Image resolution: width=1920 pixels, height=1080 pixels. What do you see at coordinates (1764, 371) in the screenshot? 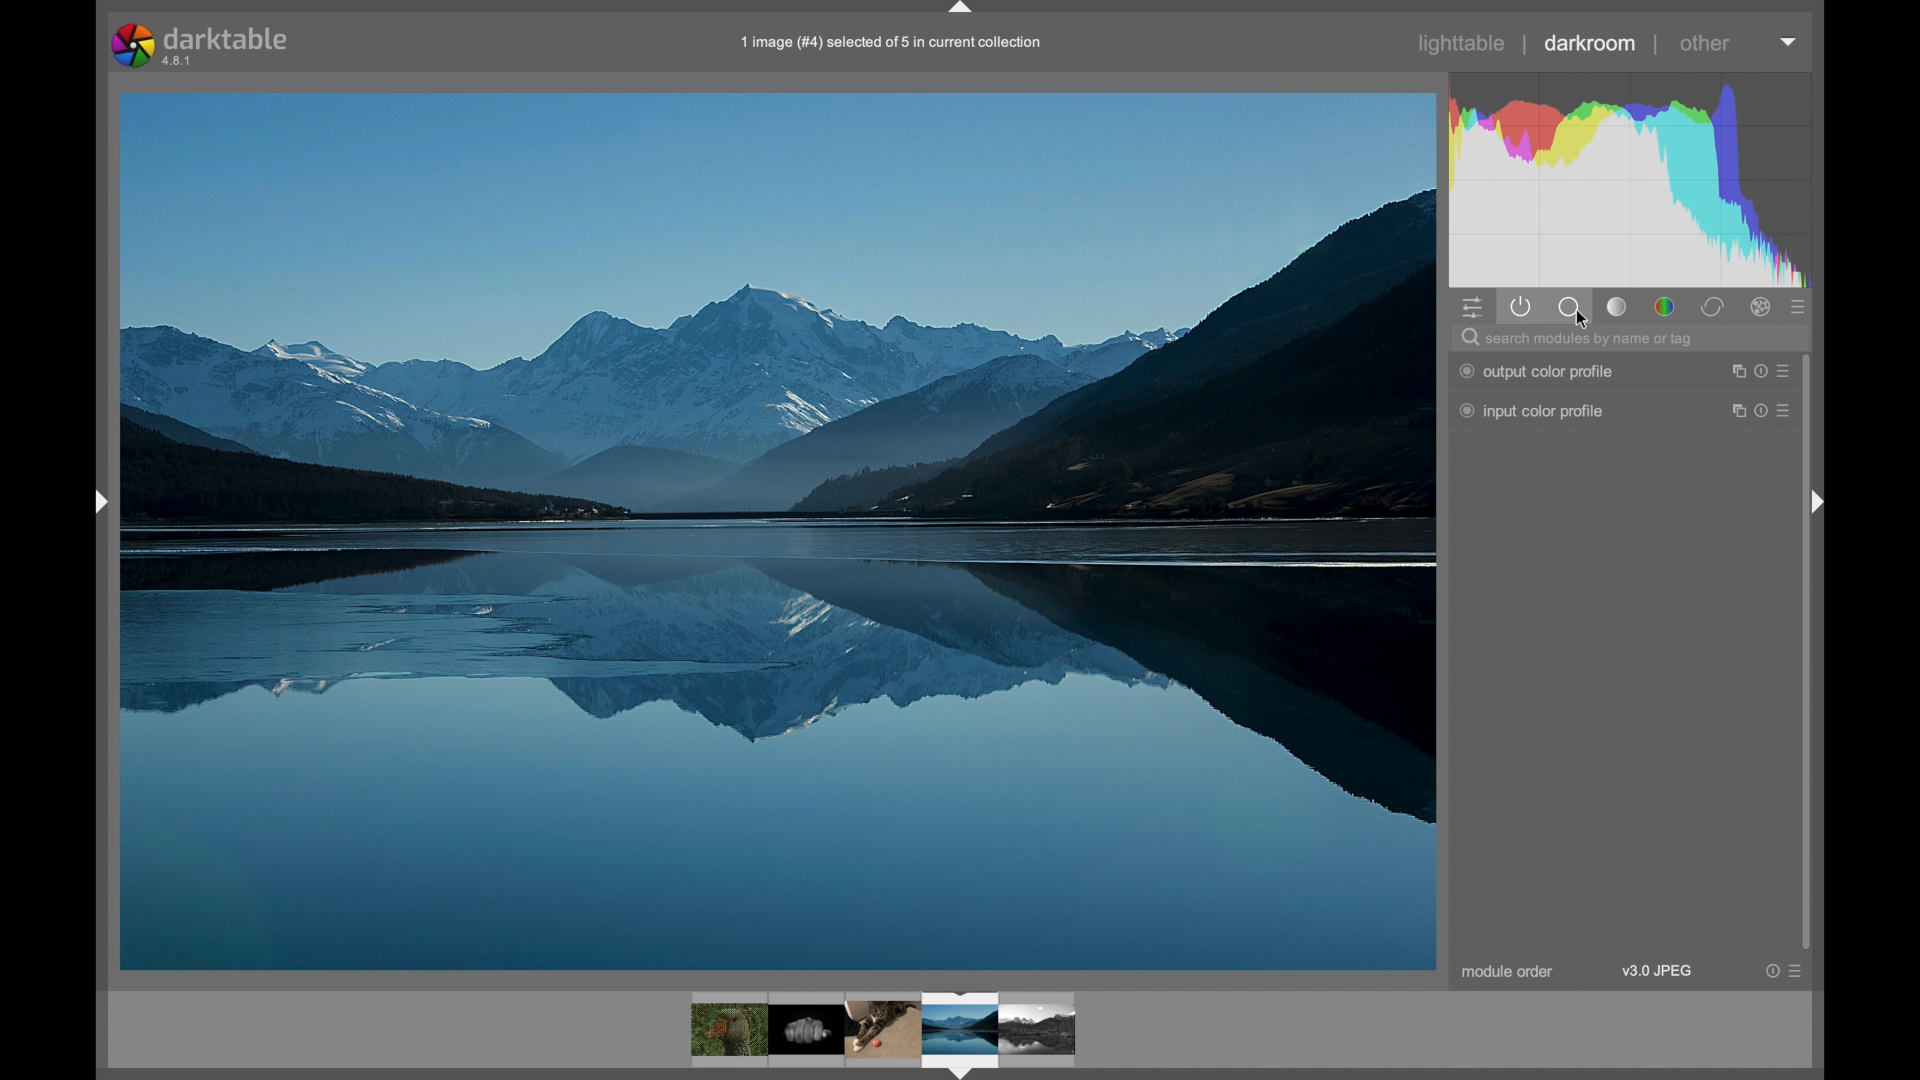
I see `more options` at bounding box center [1764, 371].